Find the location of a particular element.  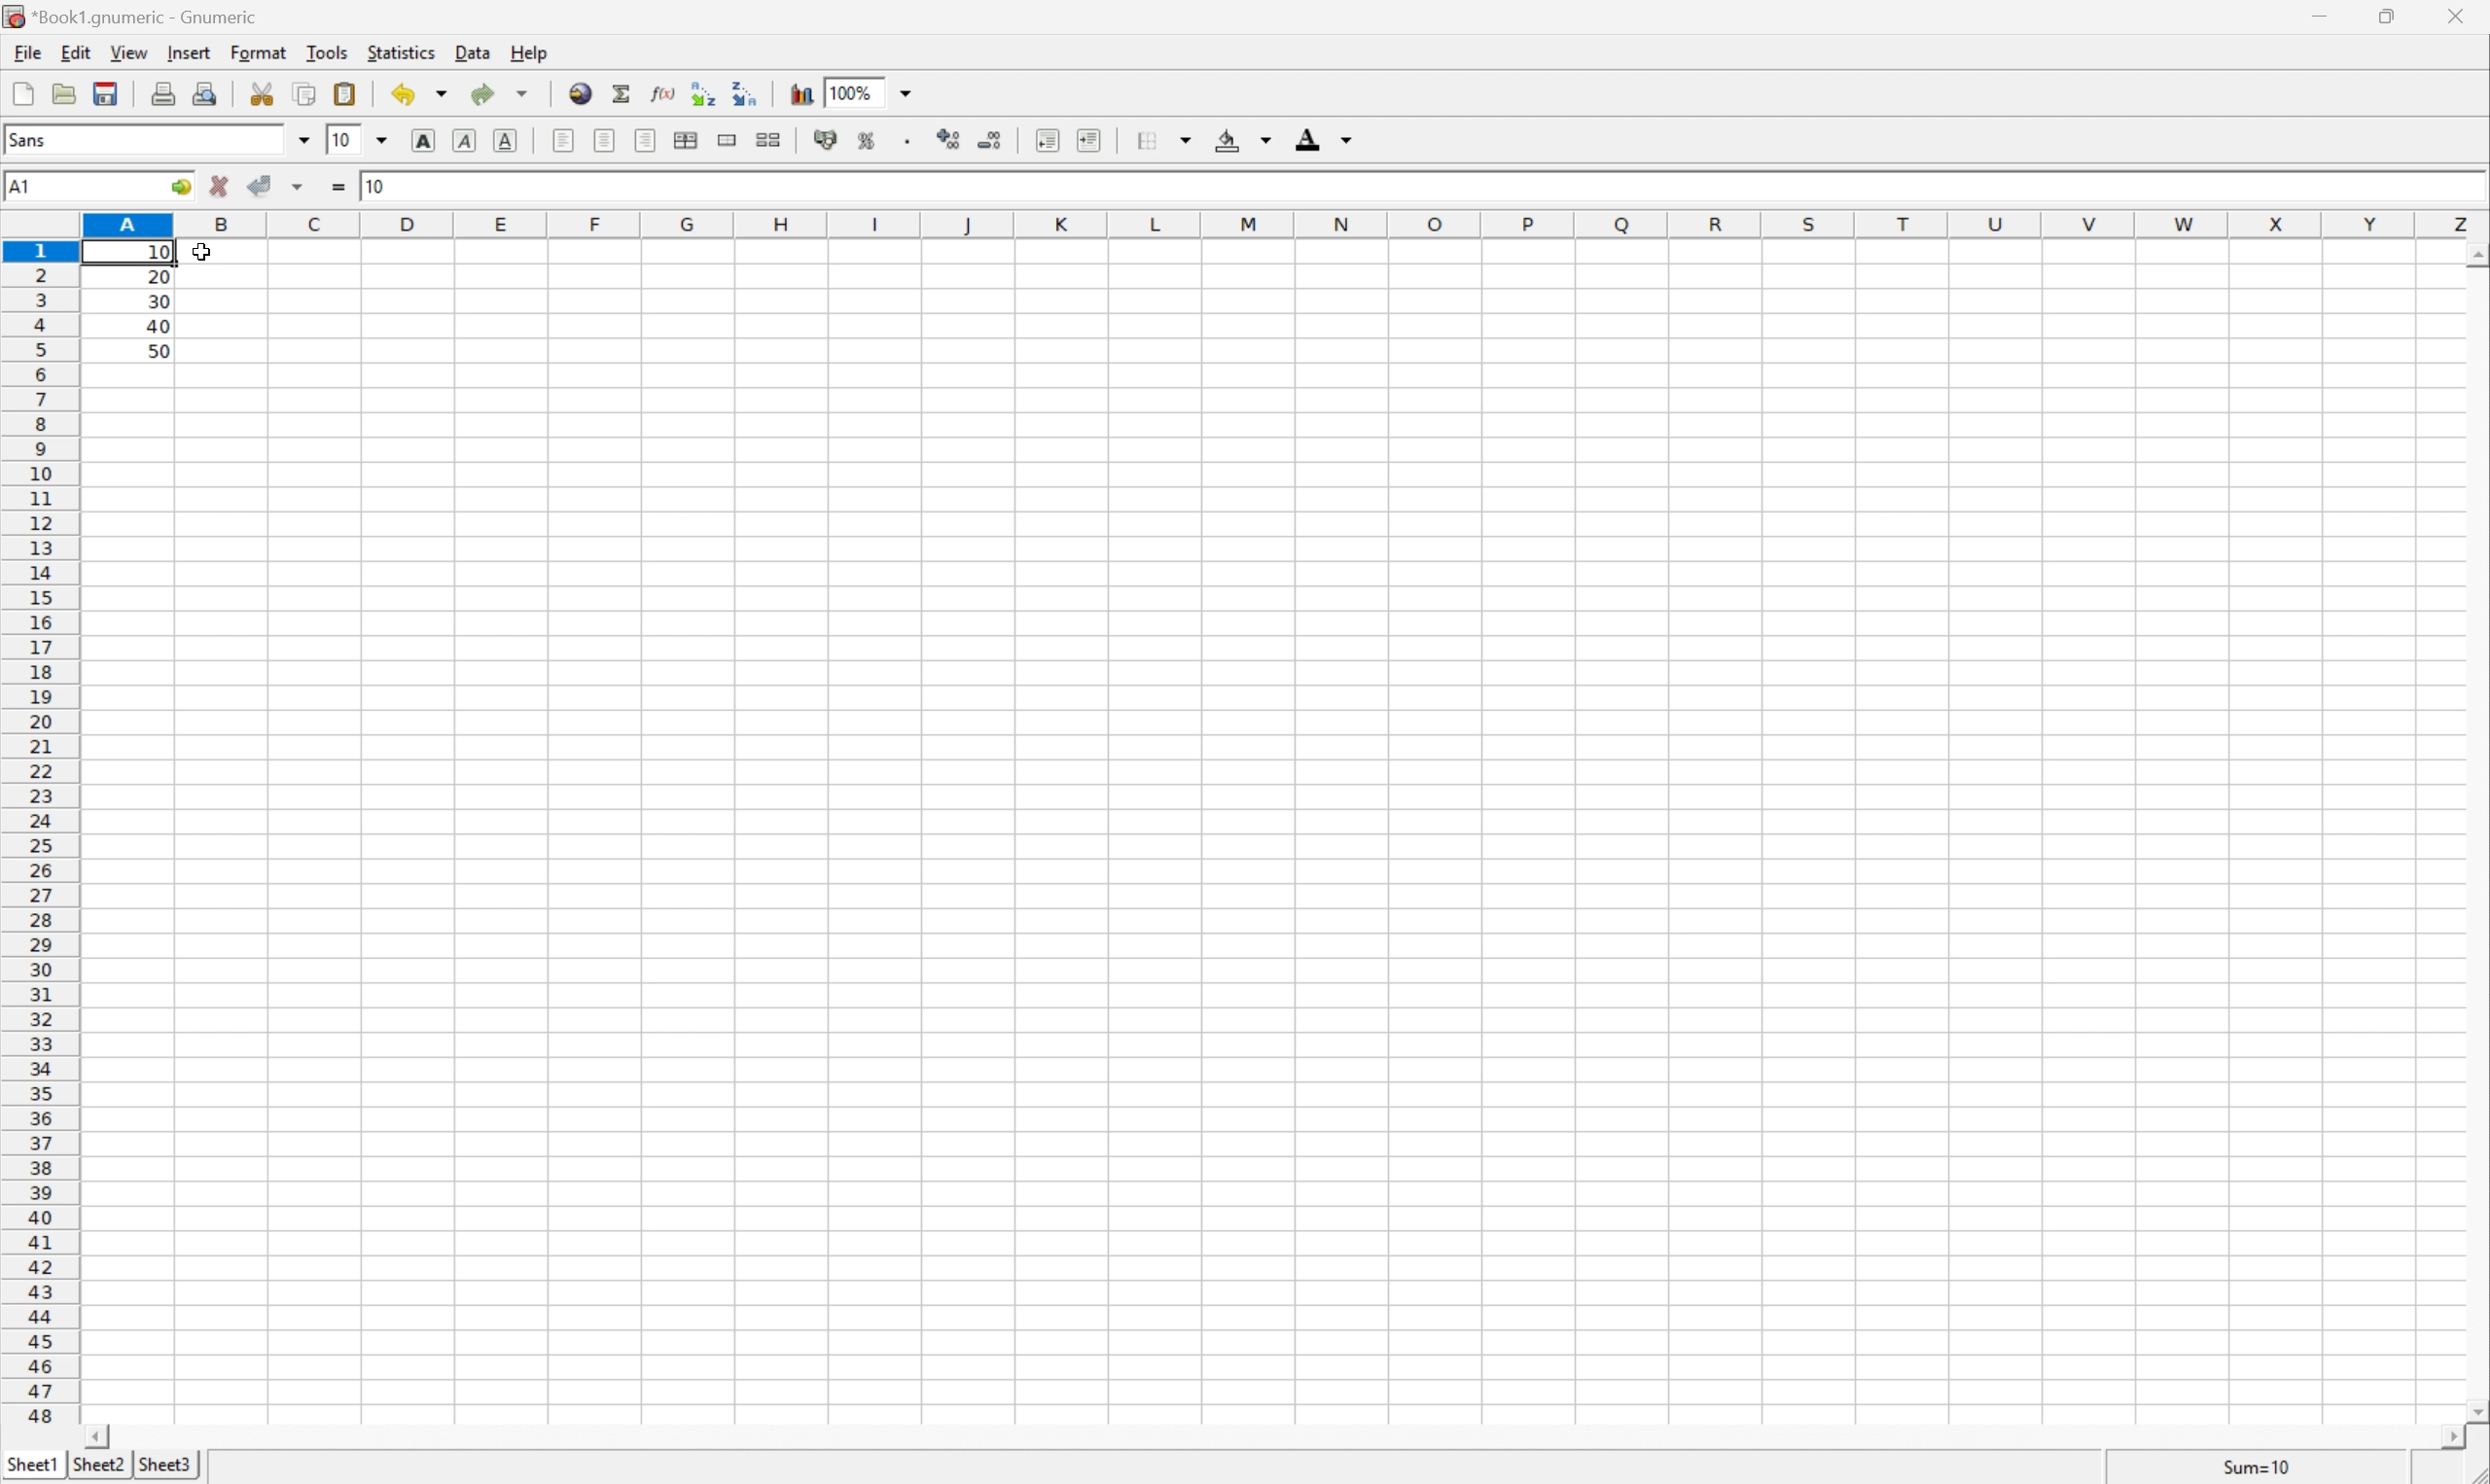

Format the selection as percentage is located at coordinates (862, 140).